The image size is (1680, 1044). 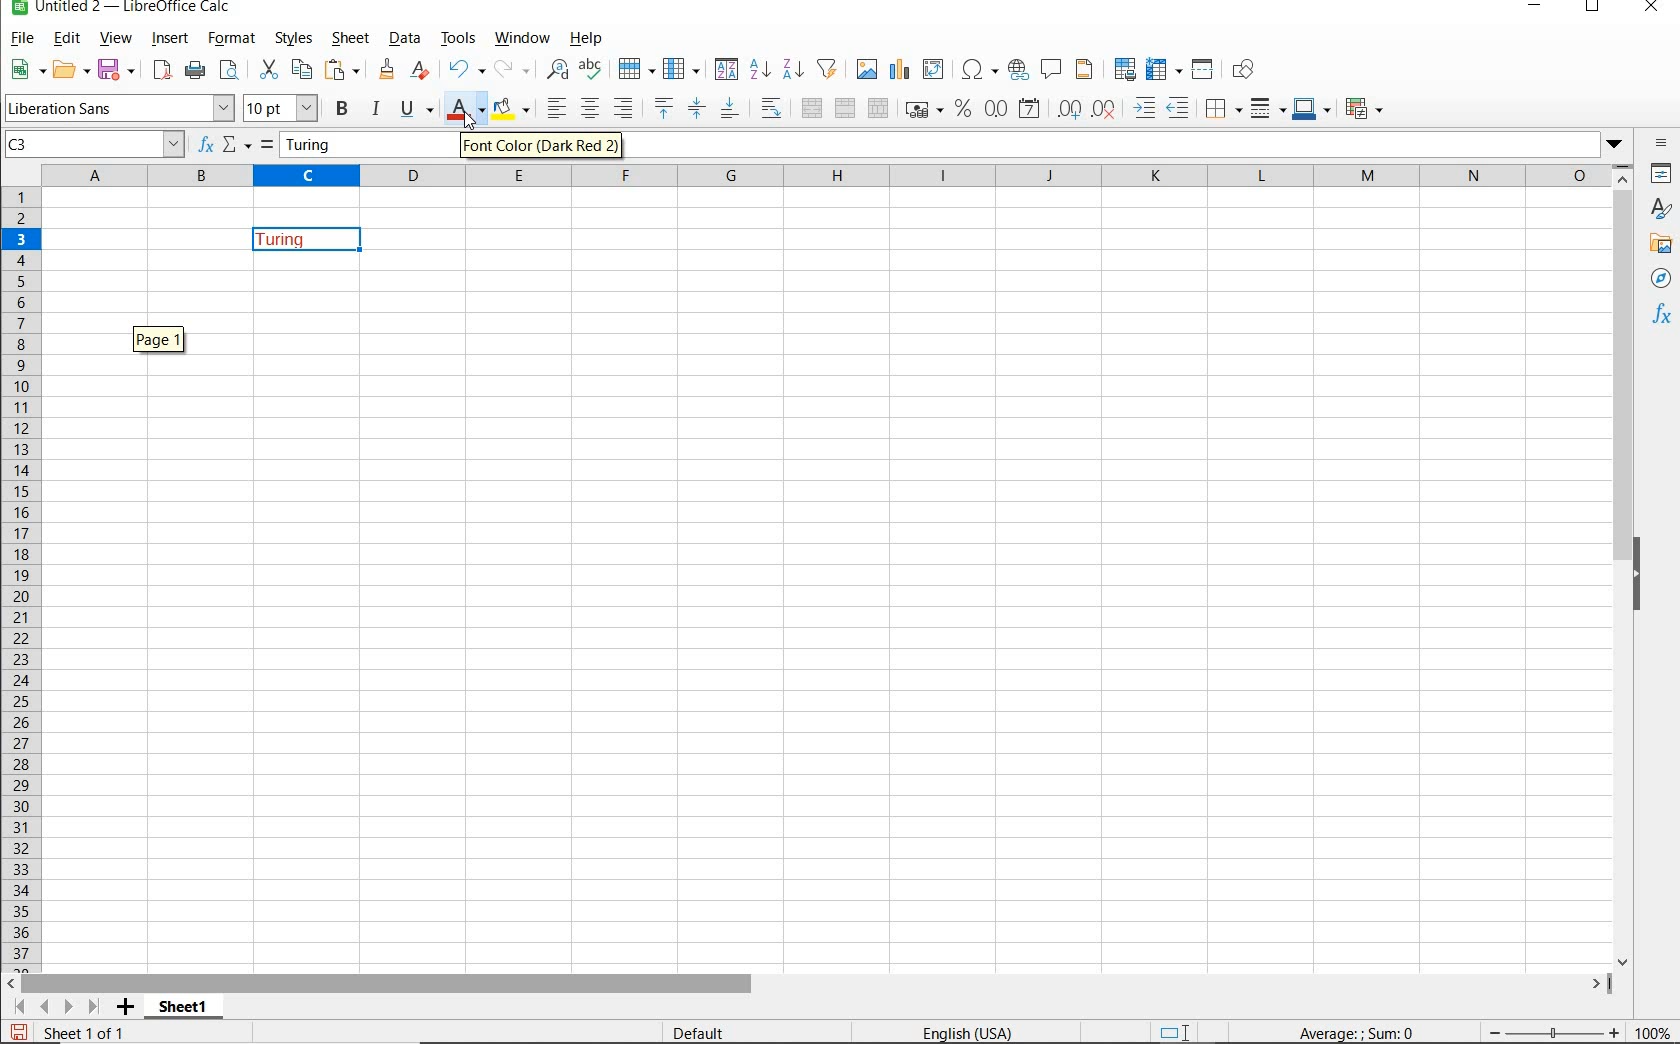 I want to click on SORT DESCENDING, so click(x=793, y=73).